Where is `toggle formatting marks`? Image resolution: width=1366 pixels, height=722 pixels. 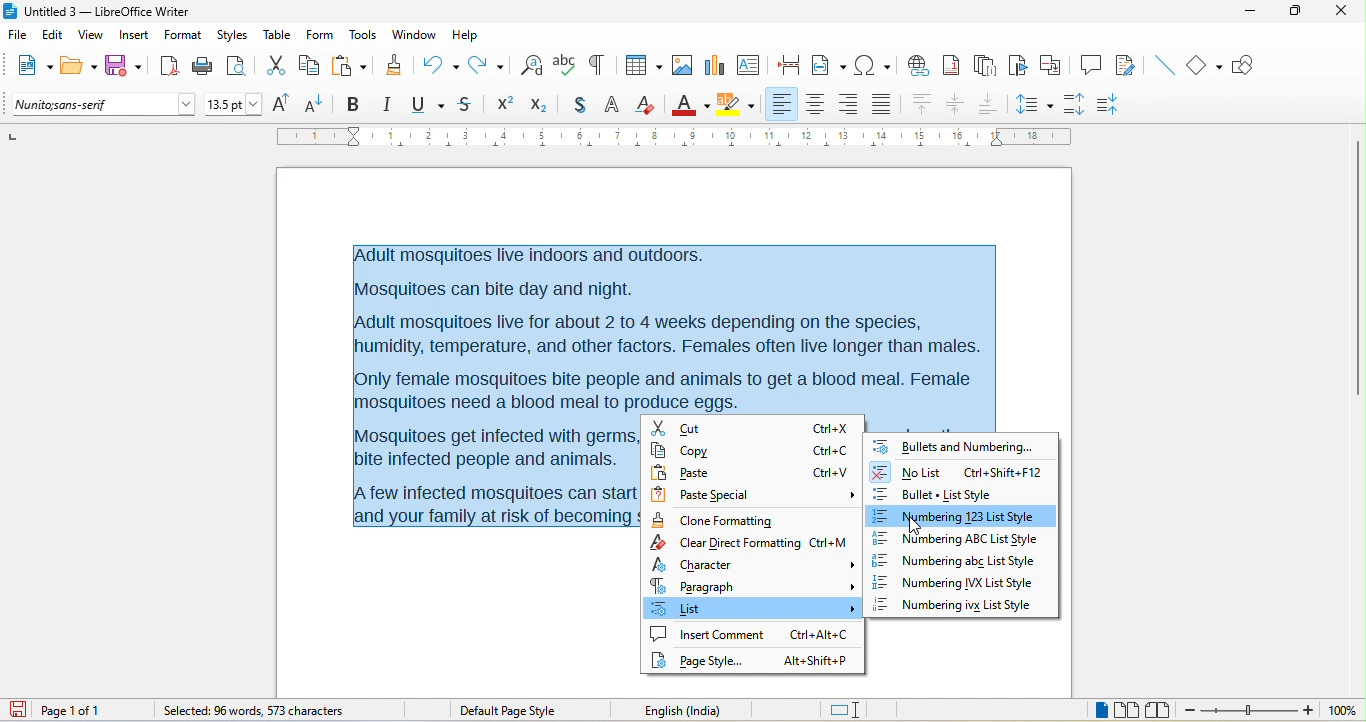 toggle formatting marks is located at coordinates (601, 65).